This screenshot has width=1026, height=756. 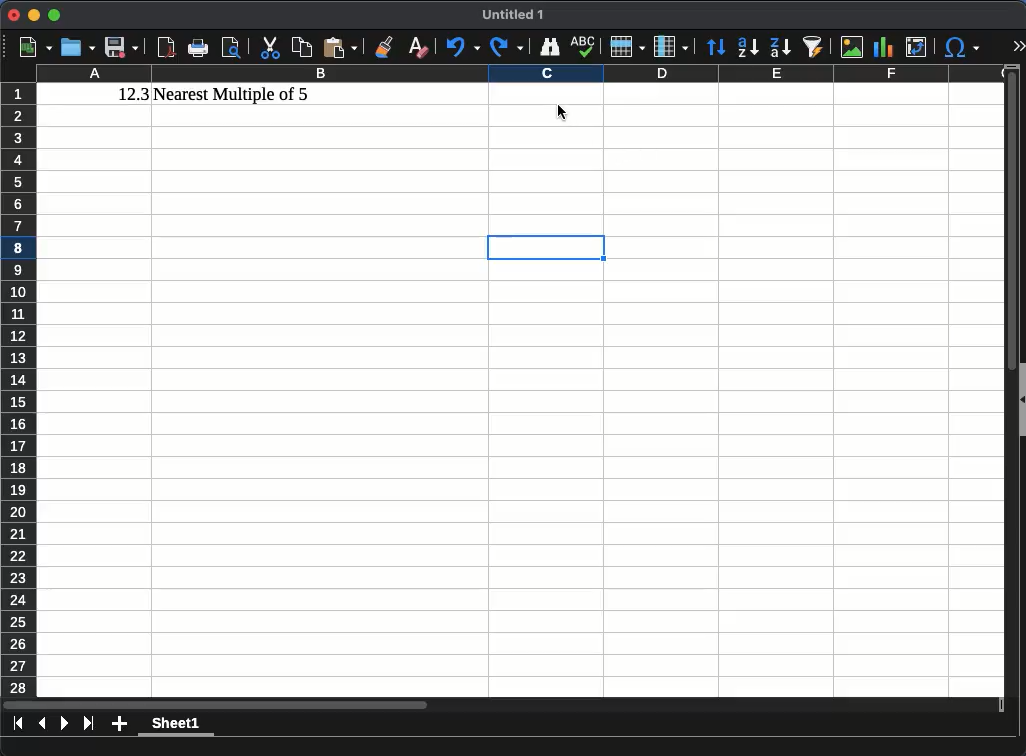 What do you see at coordinates (564, 114) in the screenshot?
I see `cursor` at bounding box center [564, 114].